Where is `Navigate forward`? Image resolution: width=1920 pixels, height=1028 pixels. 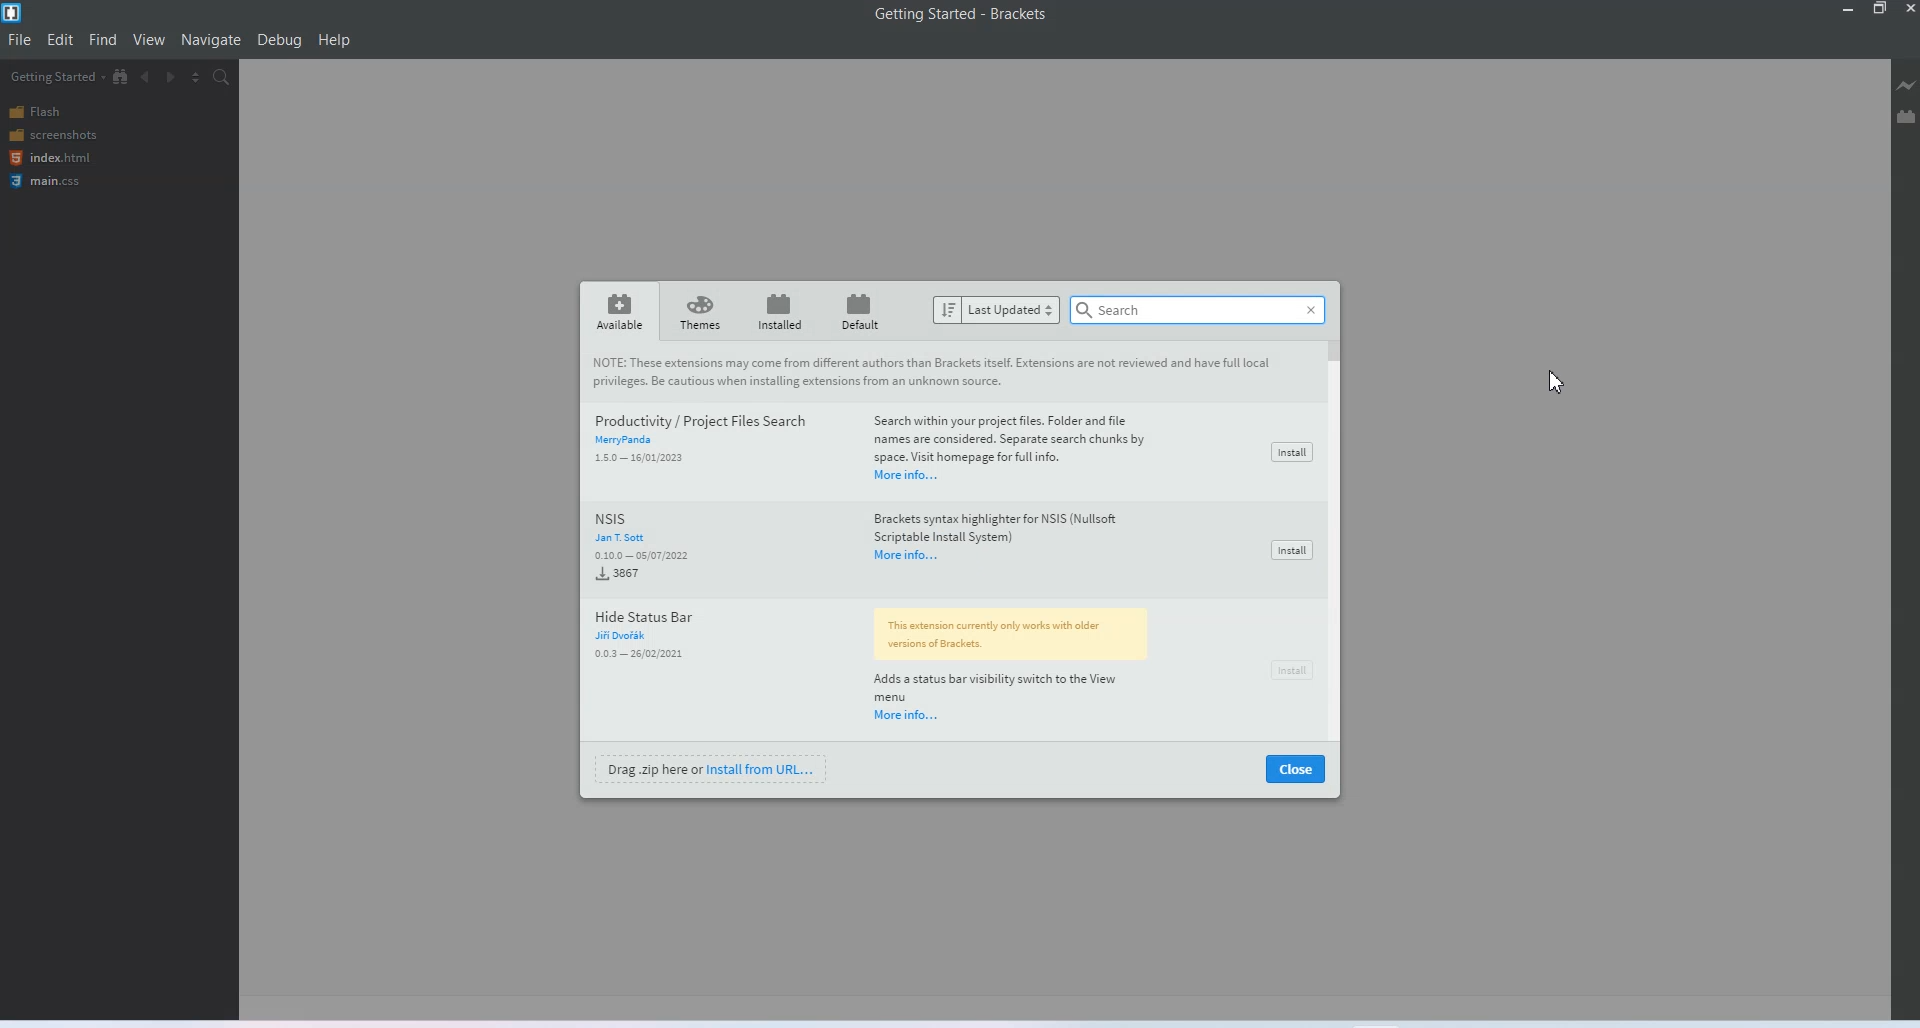 Navigate forward is located at coordinates (171, 76).